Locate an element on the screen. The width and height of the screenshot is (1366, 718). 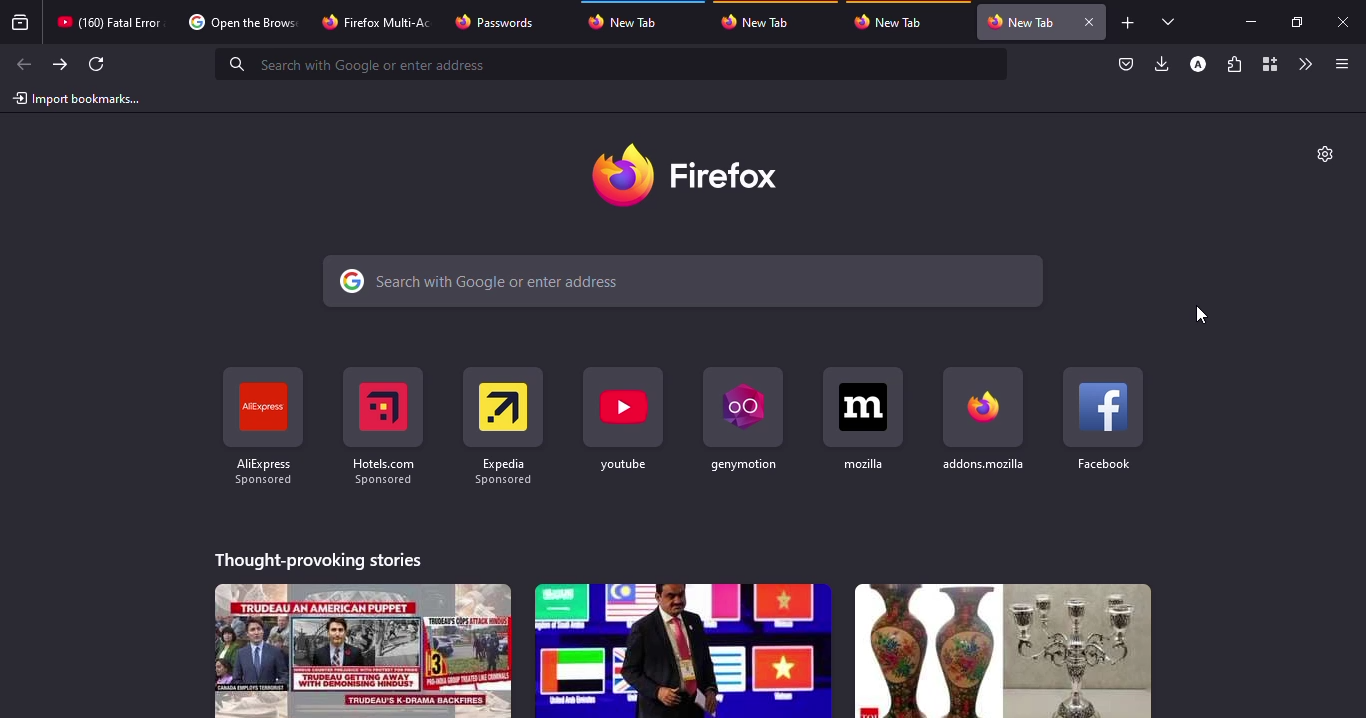
save to pocket is located at coordinates (1124, 64).